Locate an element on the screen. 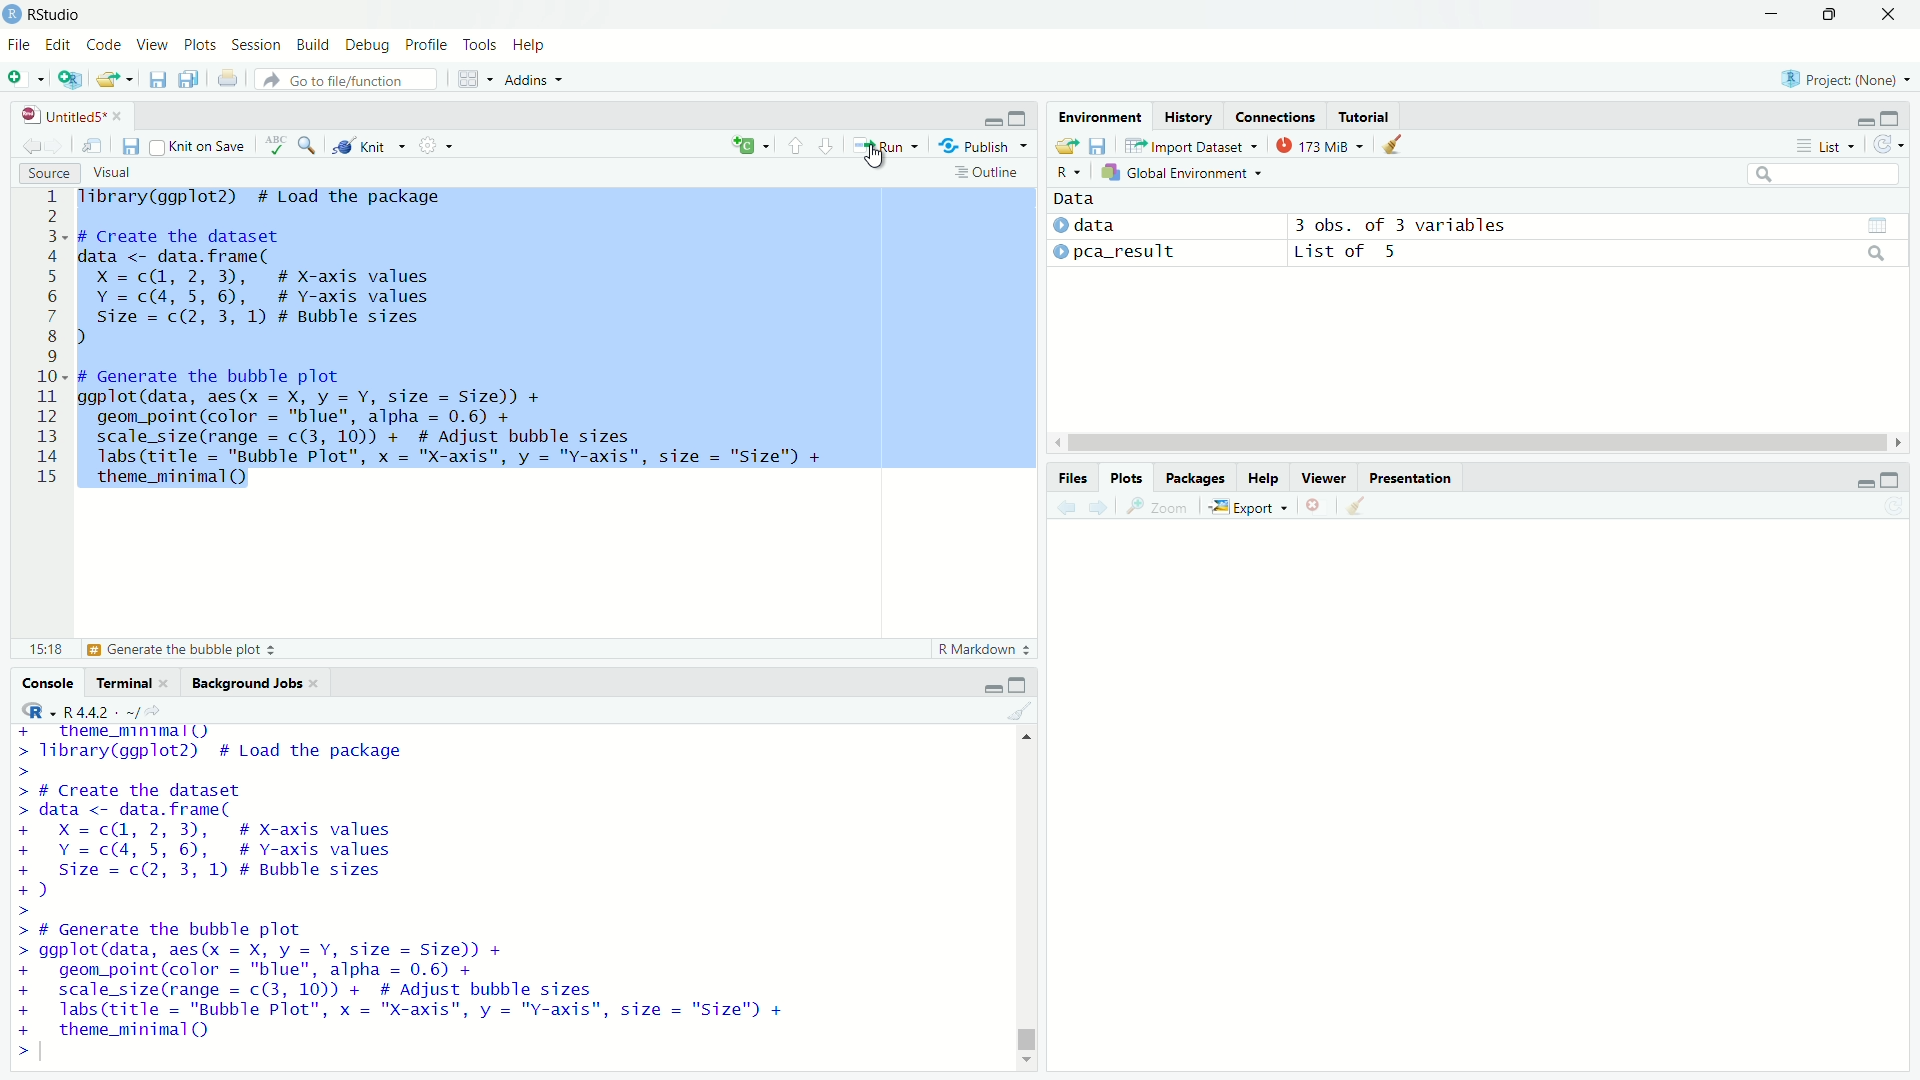  help is located at coordinates (530, 47).